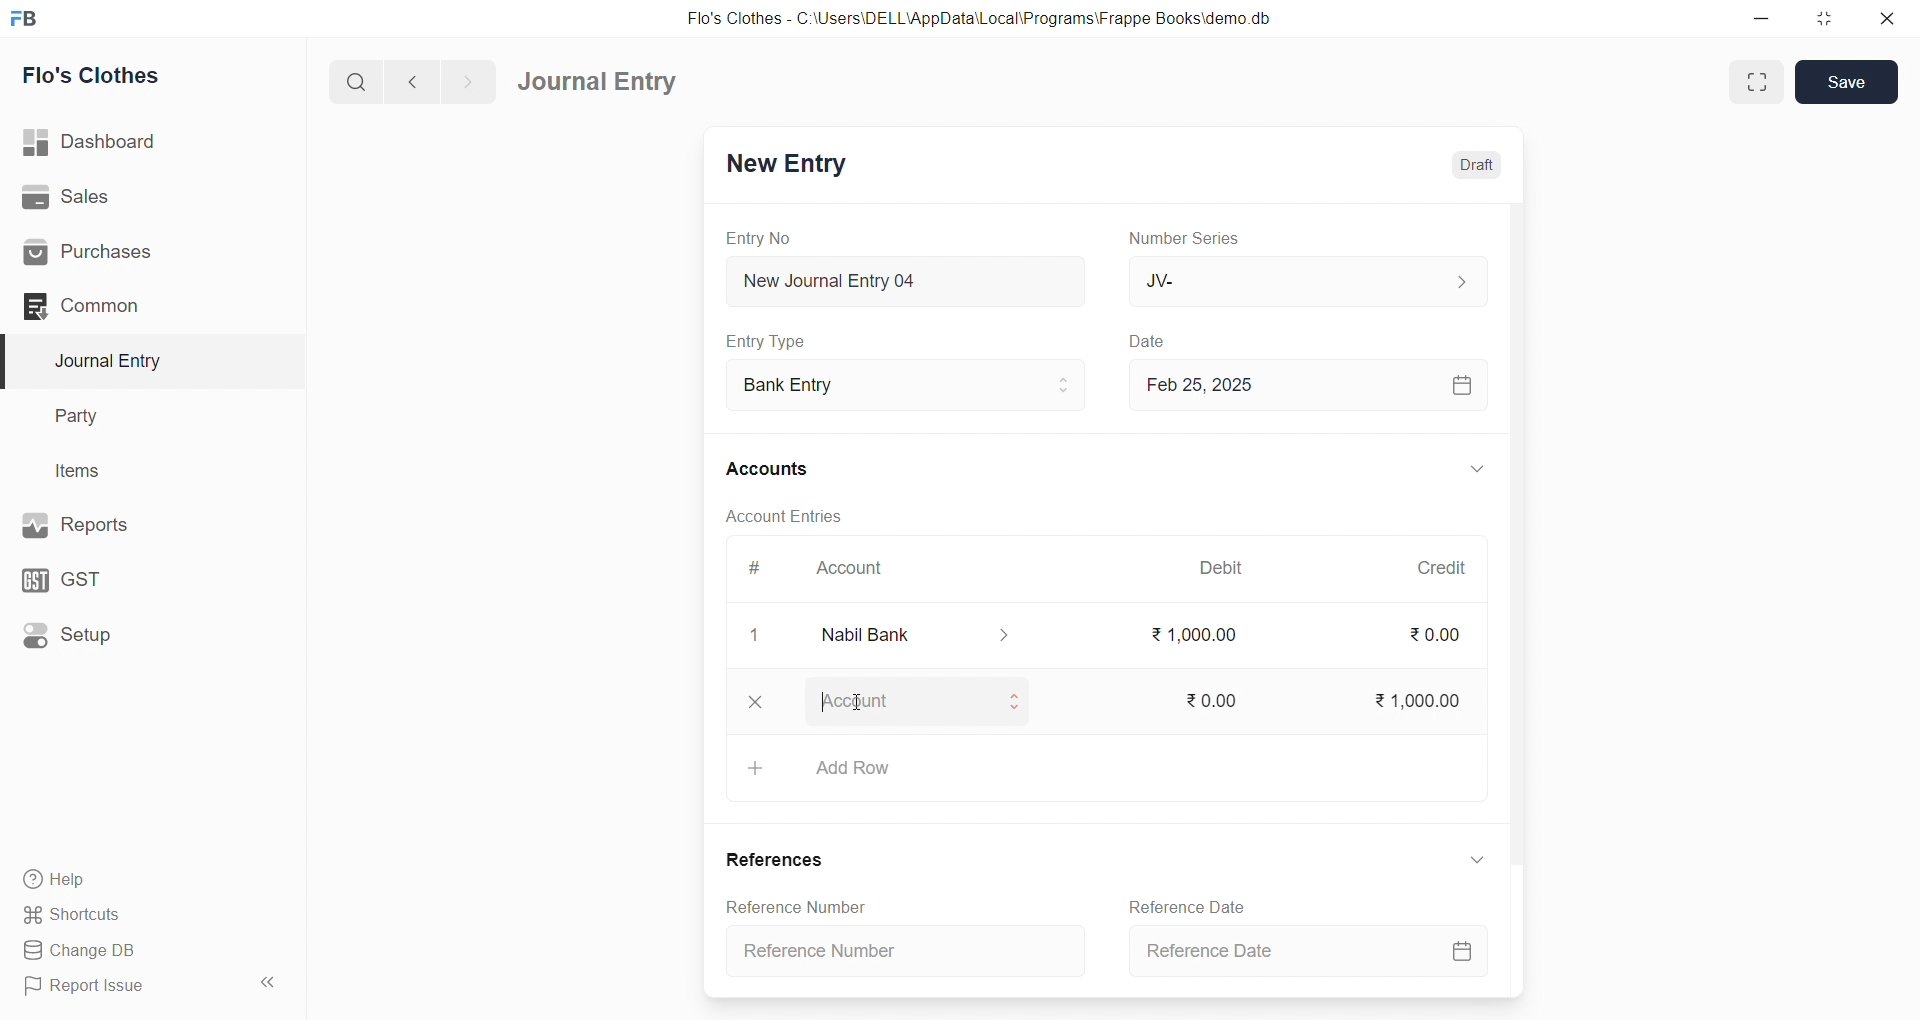 The width and height of the screenshot is (1920, 1020). Describe the element at coordinates (1468, 860) in the screenshot. I see `Expand/collapse` at that location.